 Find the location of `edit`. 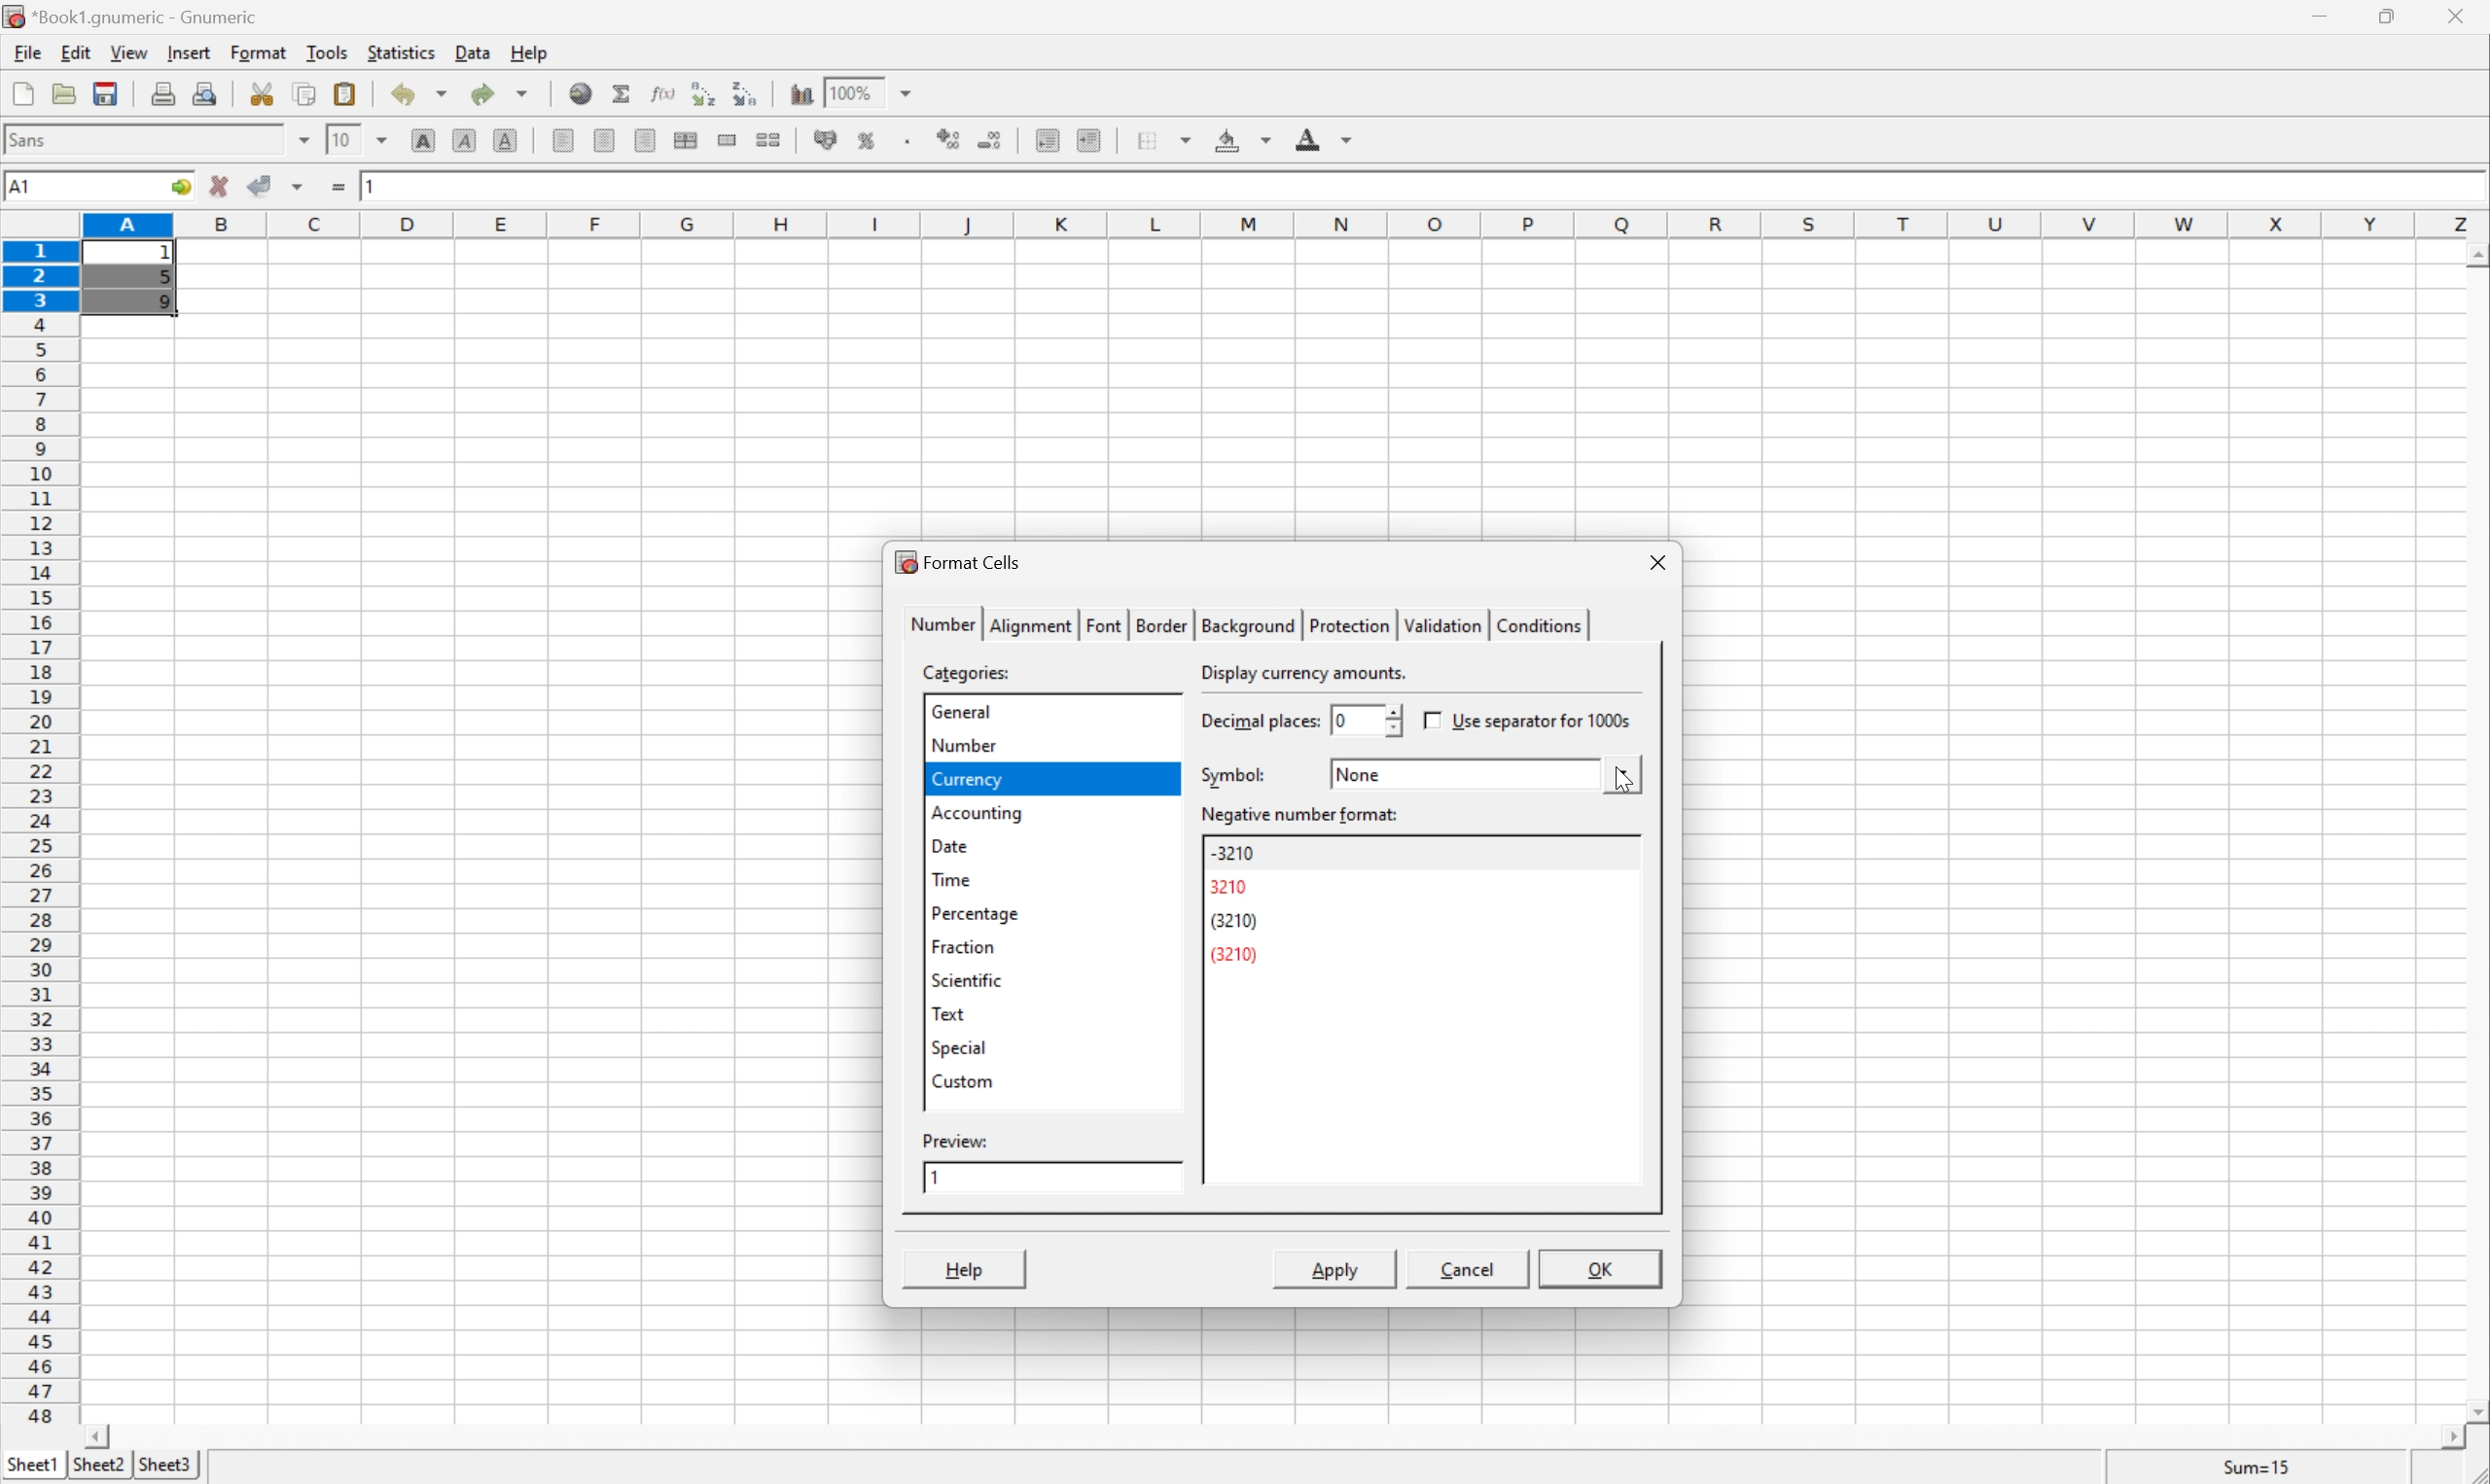

edit is located at coordinates (78, 50).